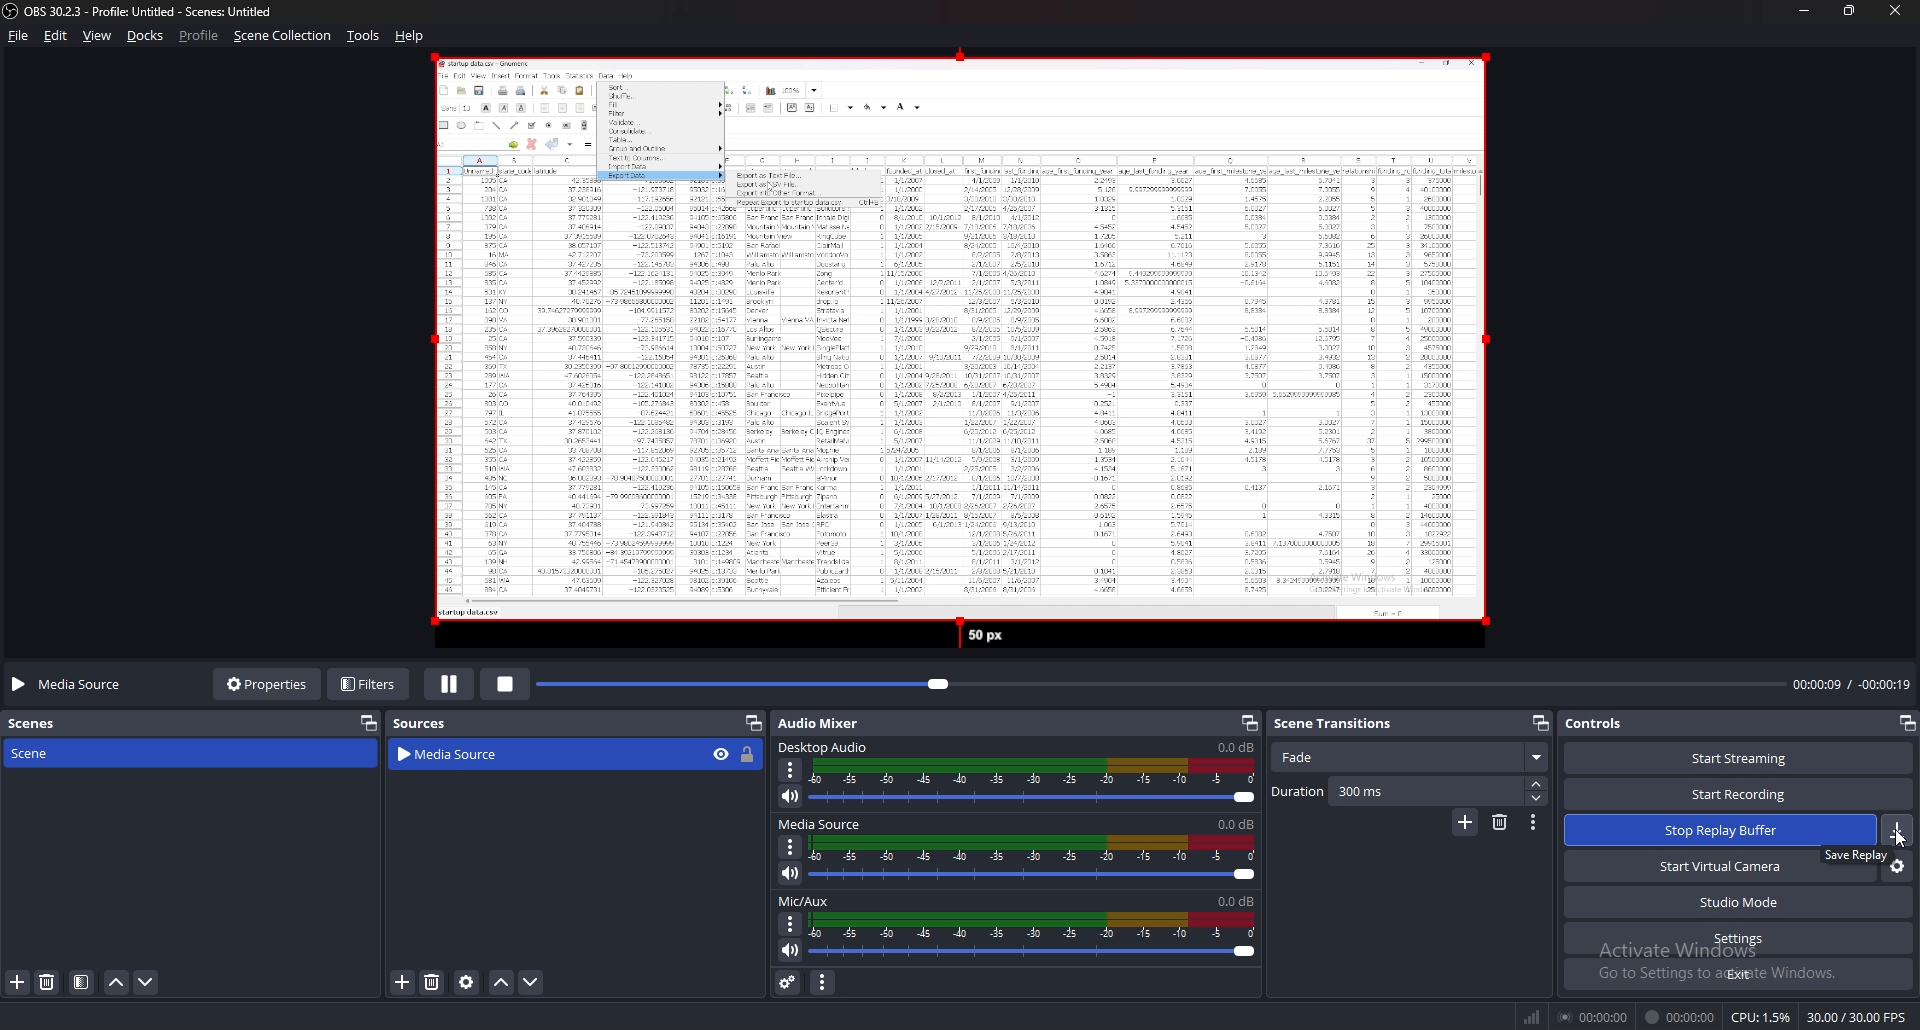  What do you see at coordinates (1238, 823) in the screenshot?
I see `0.0db` at bounding box center [1238, 823].